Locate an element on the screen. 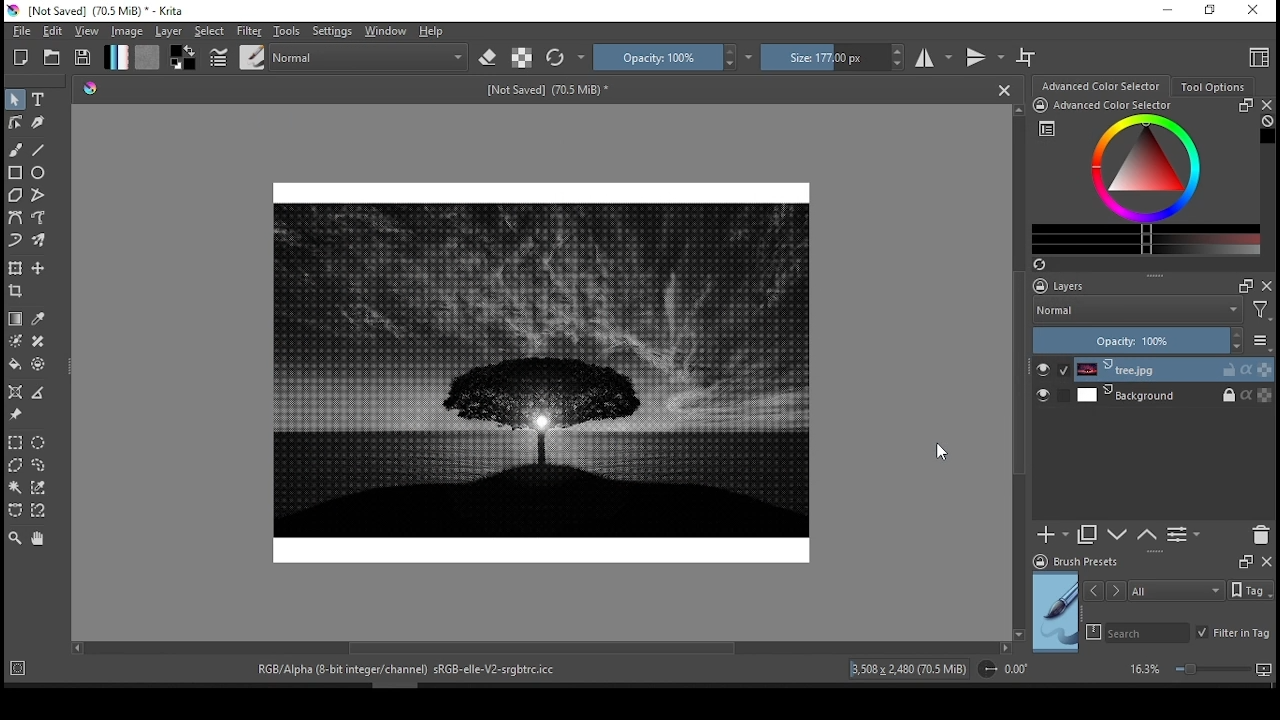 This screenshot has height=720, width=1280. Picker is located at coordinates (90, 89).